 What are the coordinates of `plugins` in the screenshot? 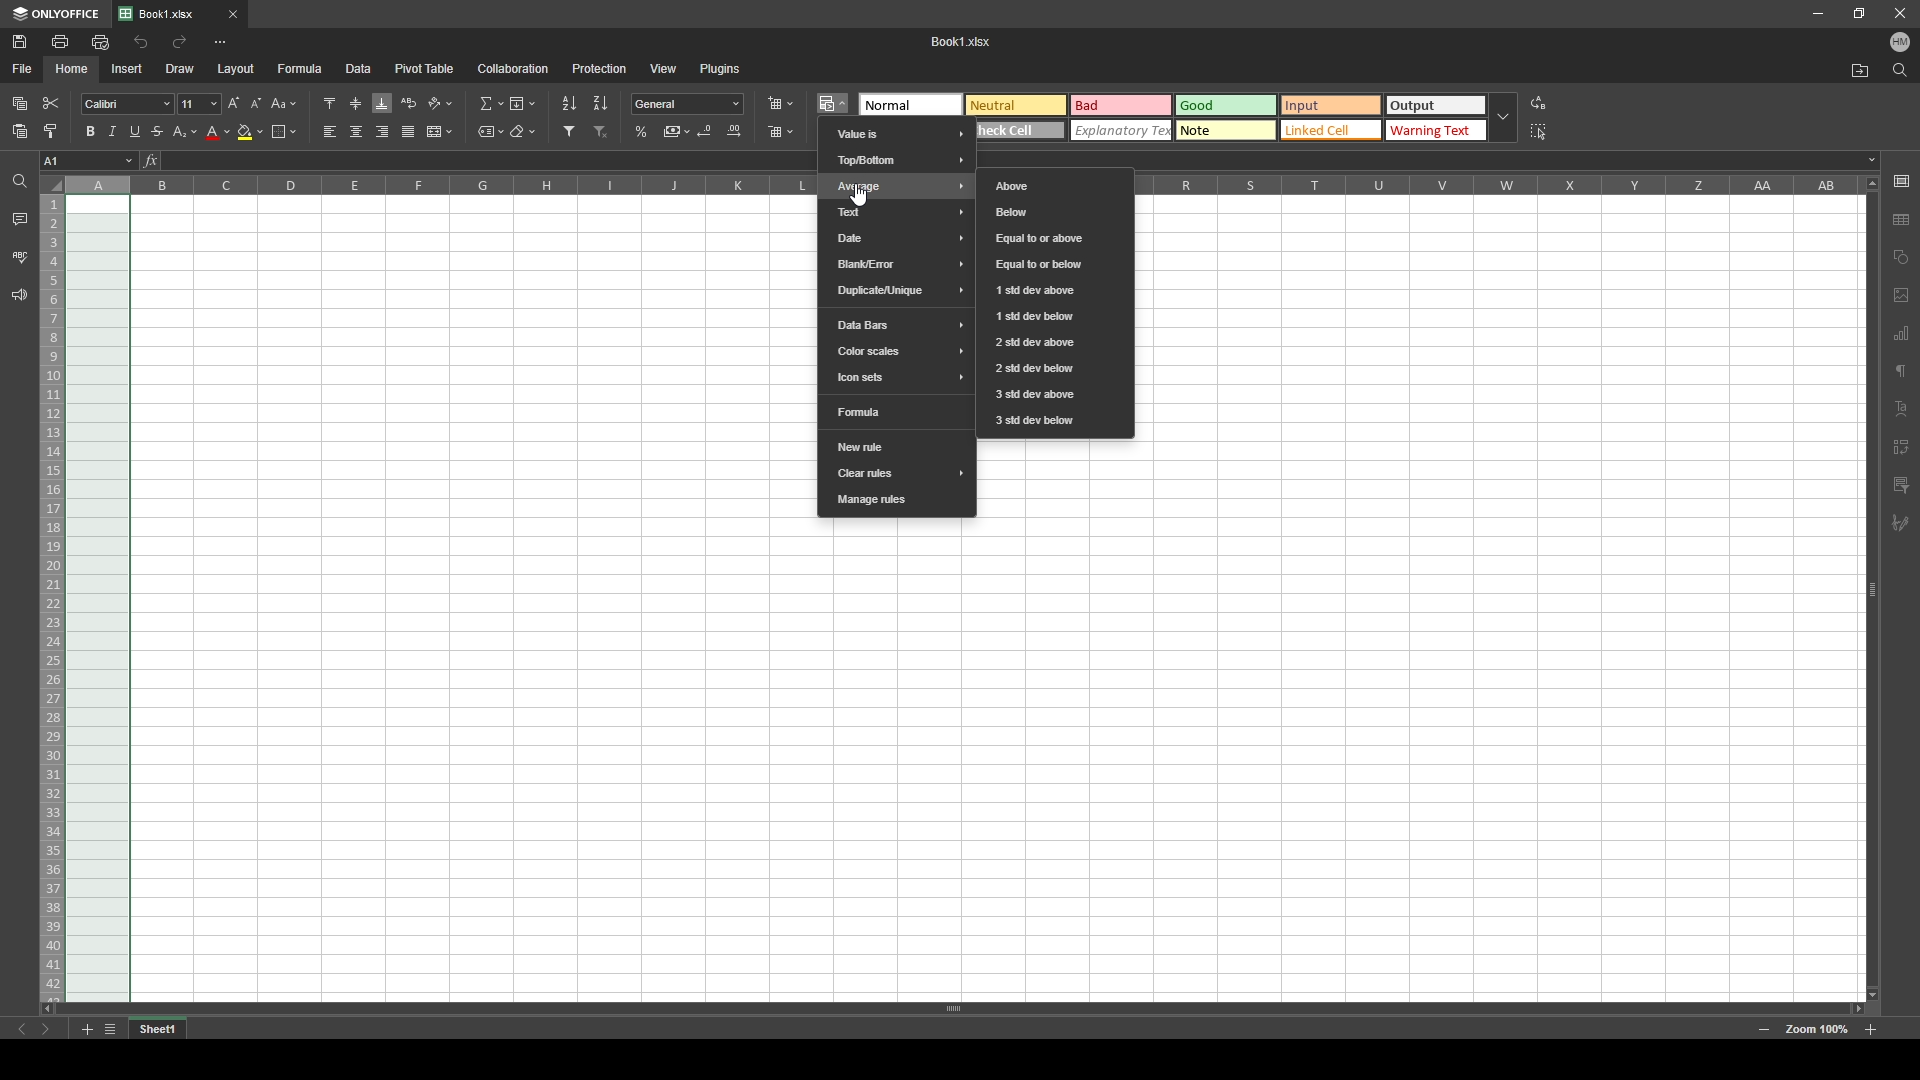 It's located at (722, 67).